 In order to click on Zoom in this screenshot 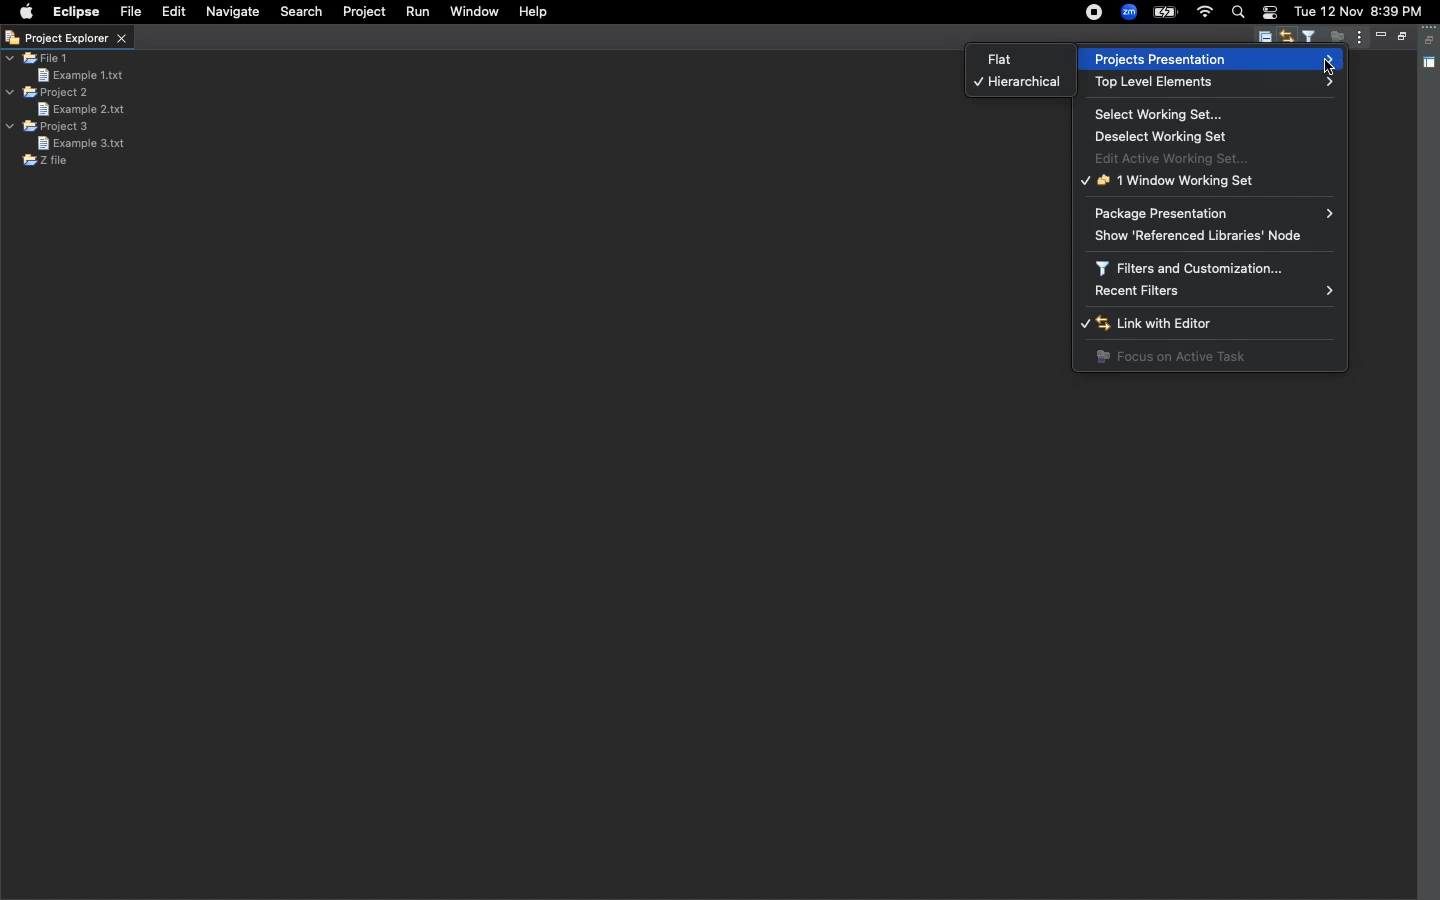, I will do `click(1128, 12)`.